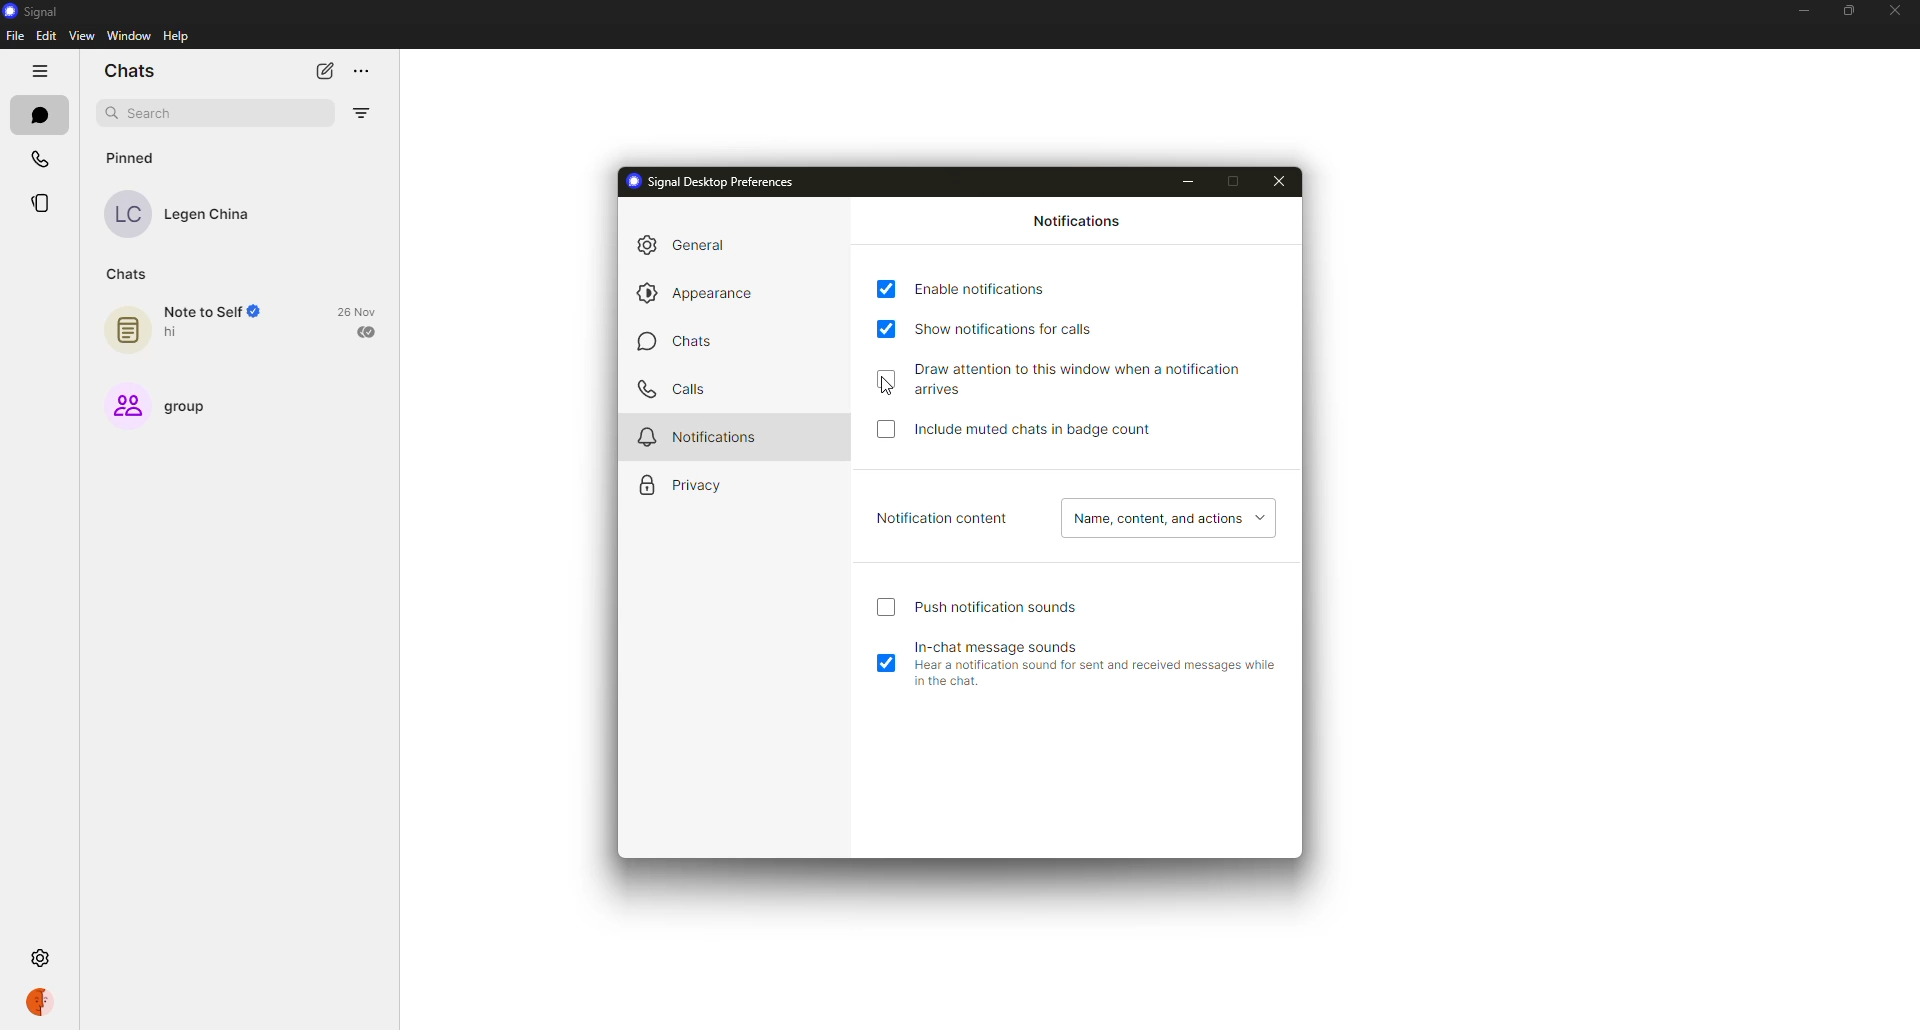 The width and height of the screenshot is (1920, 1030). What do you see at coordinates (126, 326) in the screenshot?
I see `Note icon` at bounding box center [126, 326].